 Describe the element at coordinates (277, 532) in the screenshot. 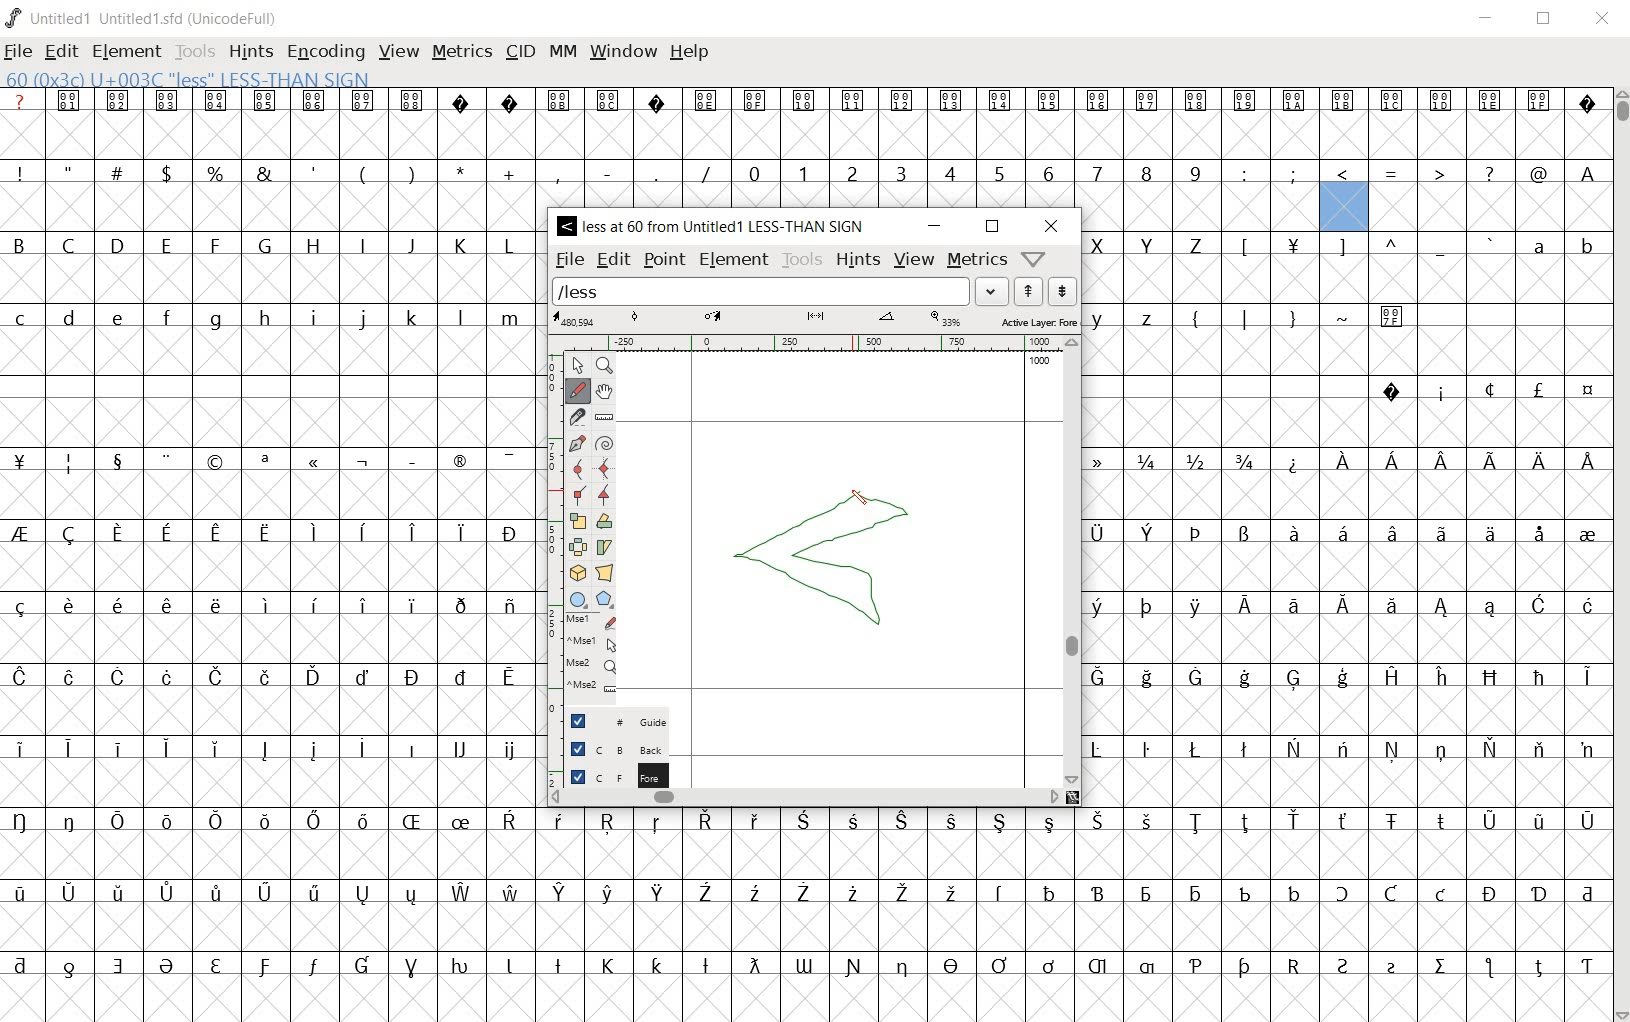

I see `special letters` at that location.